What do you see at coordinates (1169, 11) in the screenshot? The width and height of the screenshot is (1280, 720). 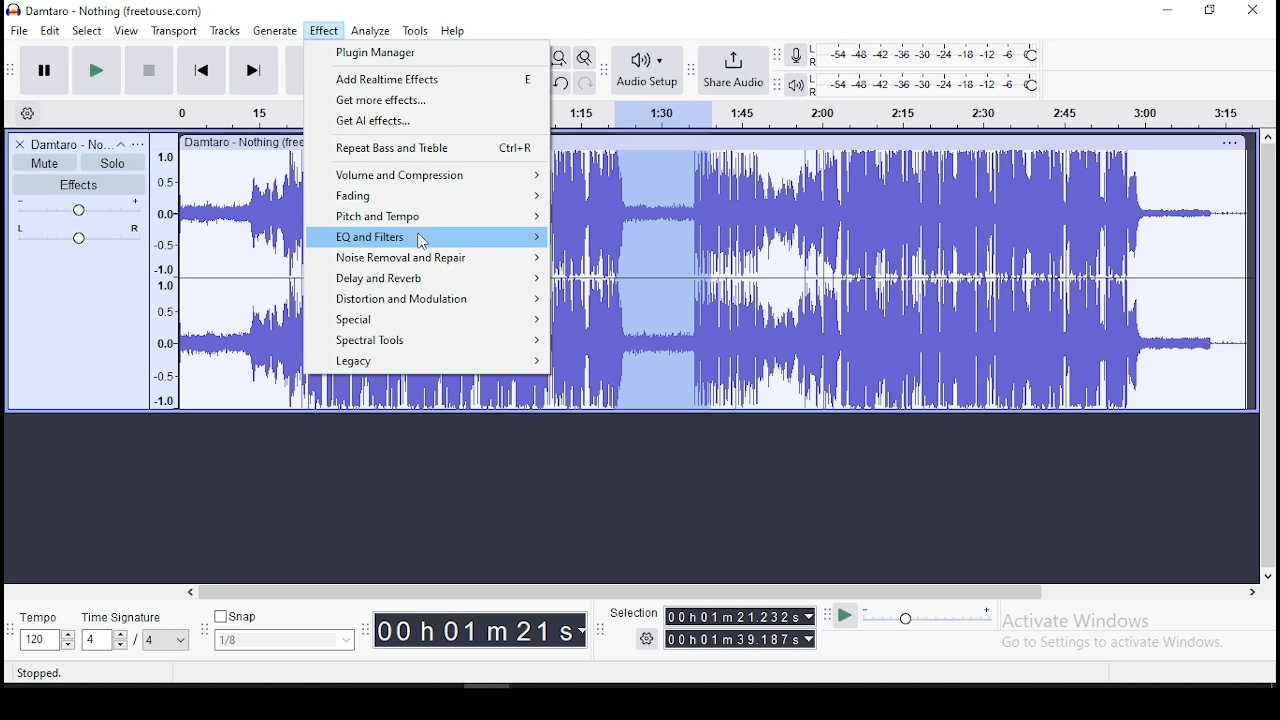 I see `minimize` at bounding box center [1169, 11].